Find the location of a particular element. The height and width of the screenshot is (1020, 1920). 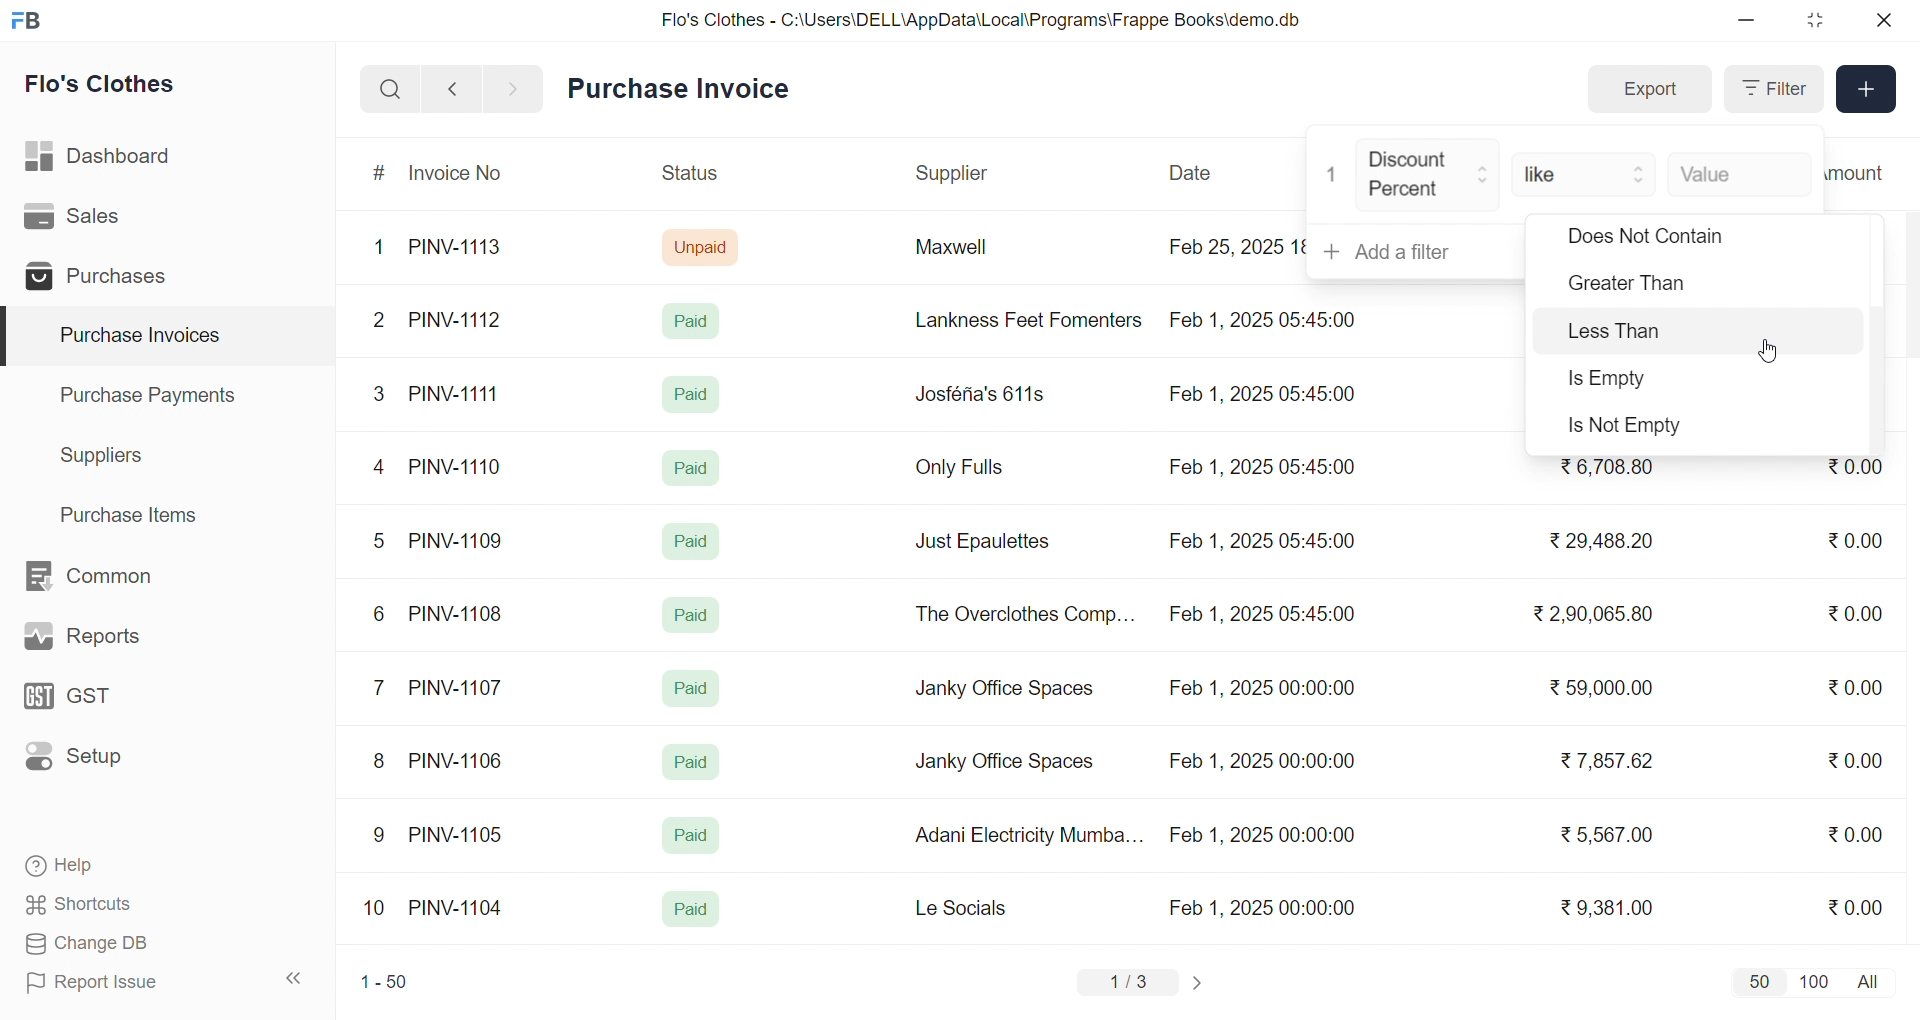

Paid is located at coordinates (692, 394).